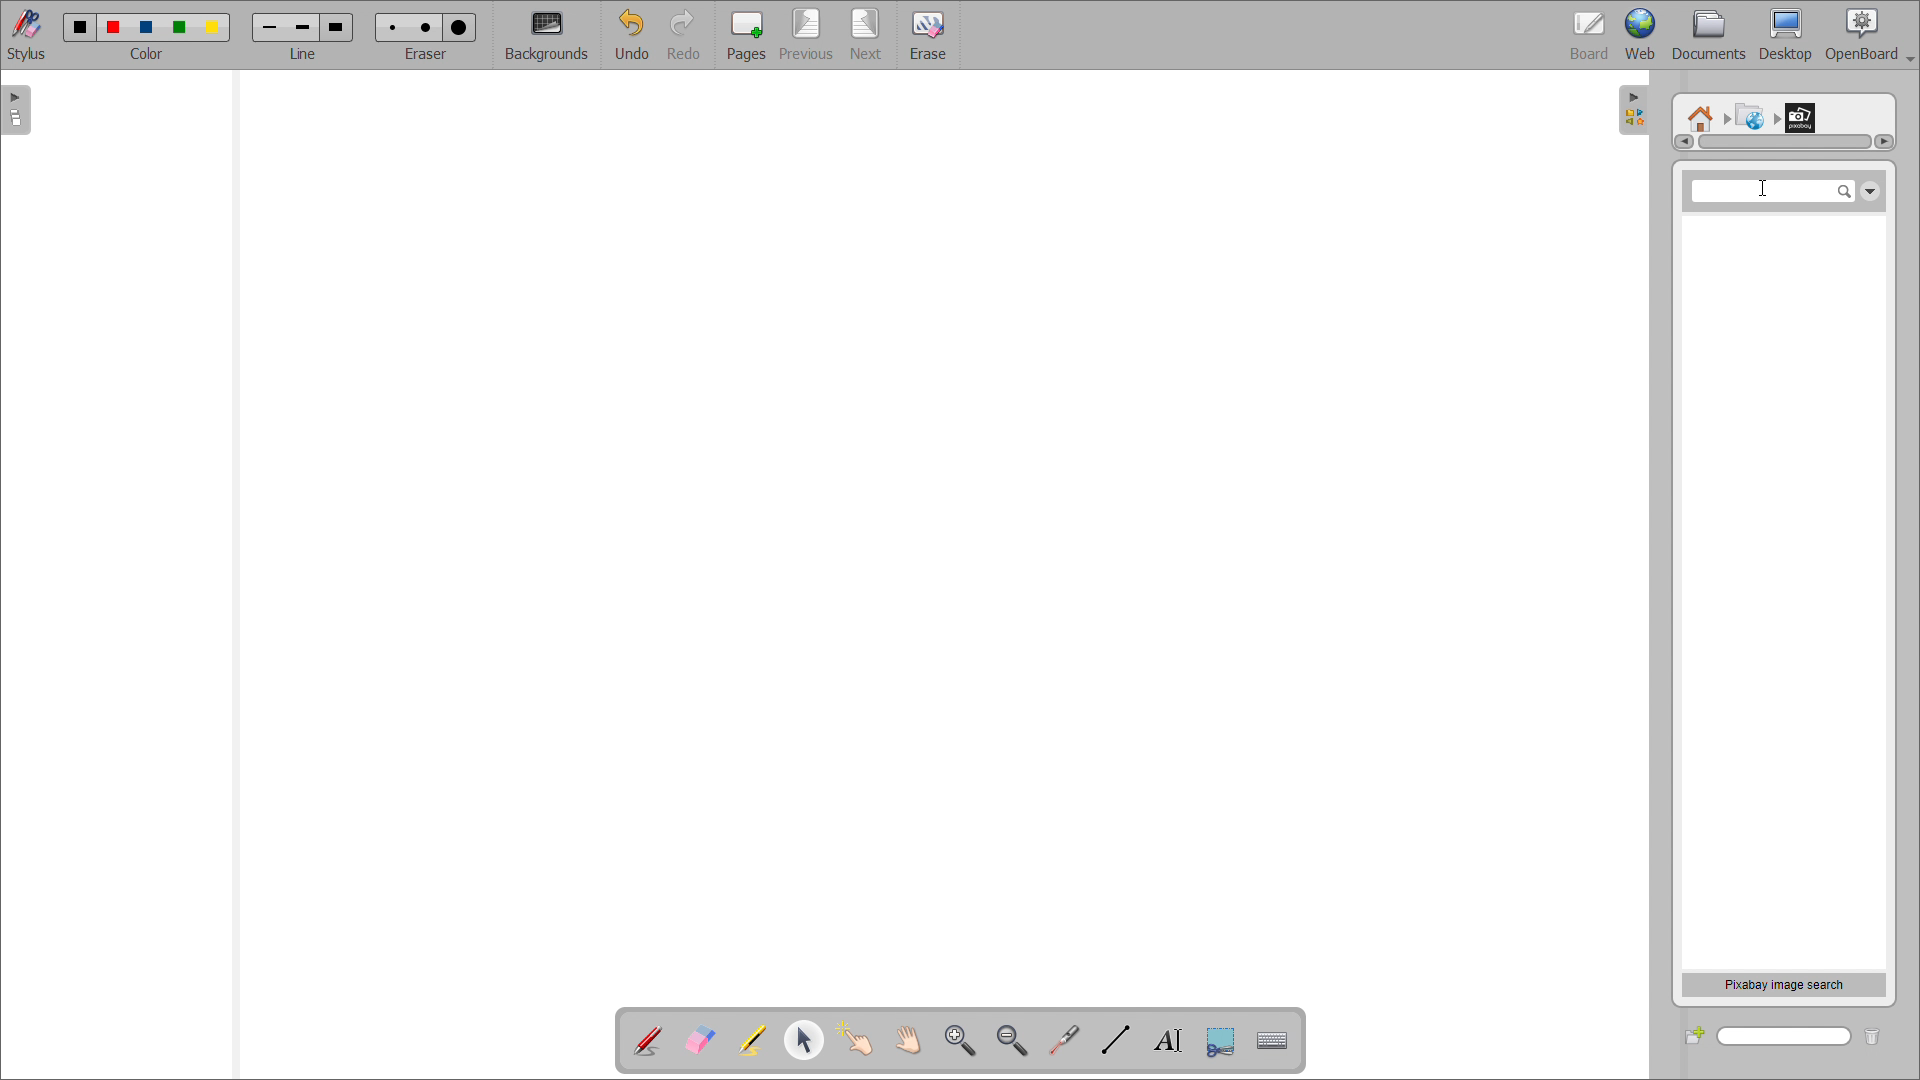 This screenshot has height=1080, width=1920. Describe the element at coordinates (687, 35) in the screenshot. I see `redo` at that location.